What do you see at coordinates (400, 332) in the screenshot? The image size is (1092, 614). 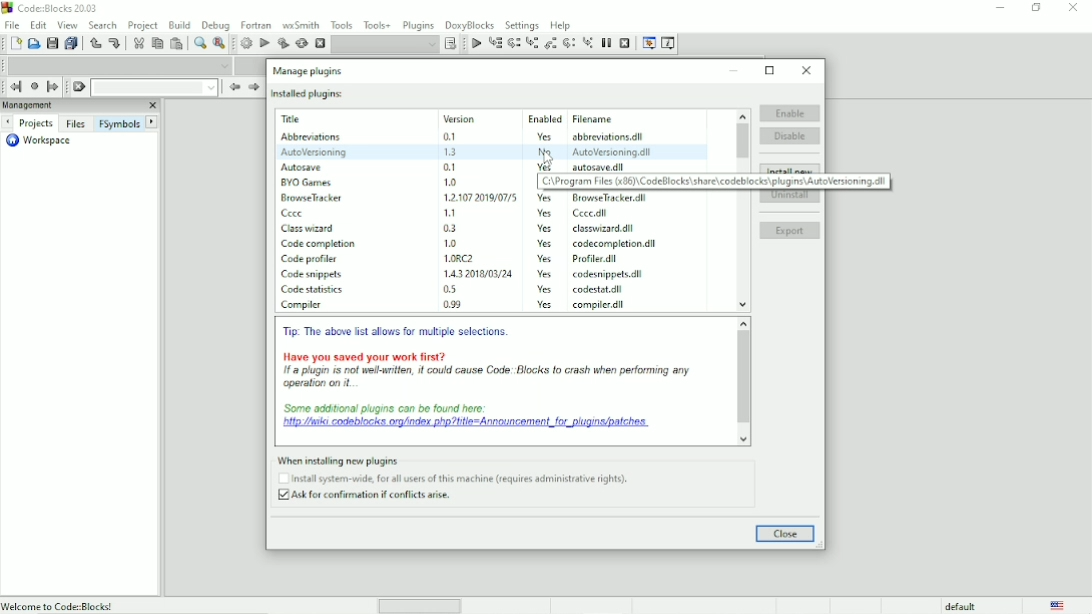 I see `Tip` at bounding box center [400, 332].